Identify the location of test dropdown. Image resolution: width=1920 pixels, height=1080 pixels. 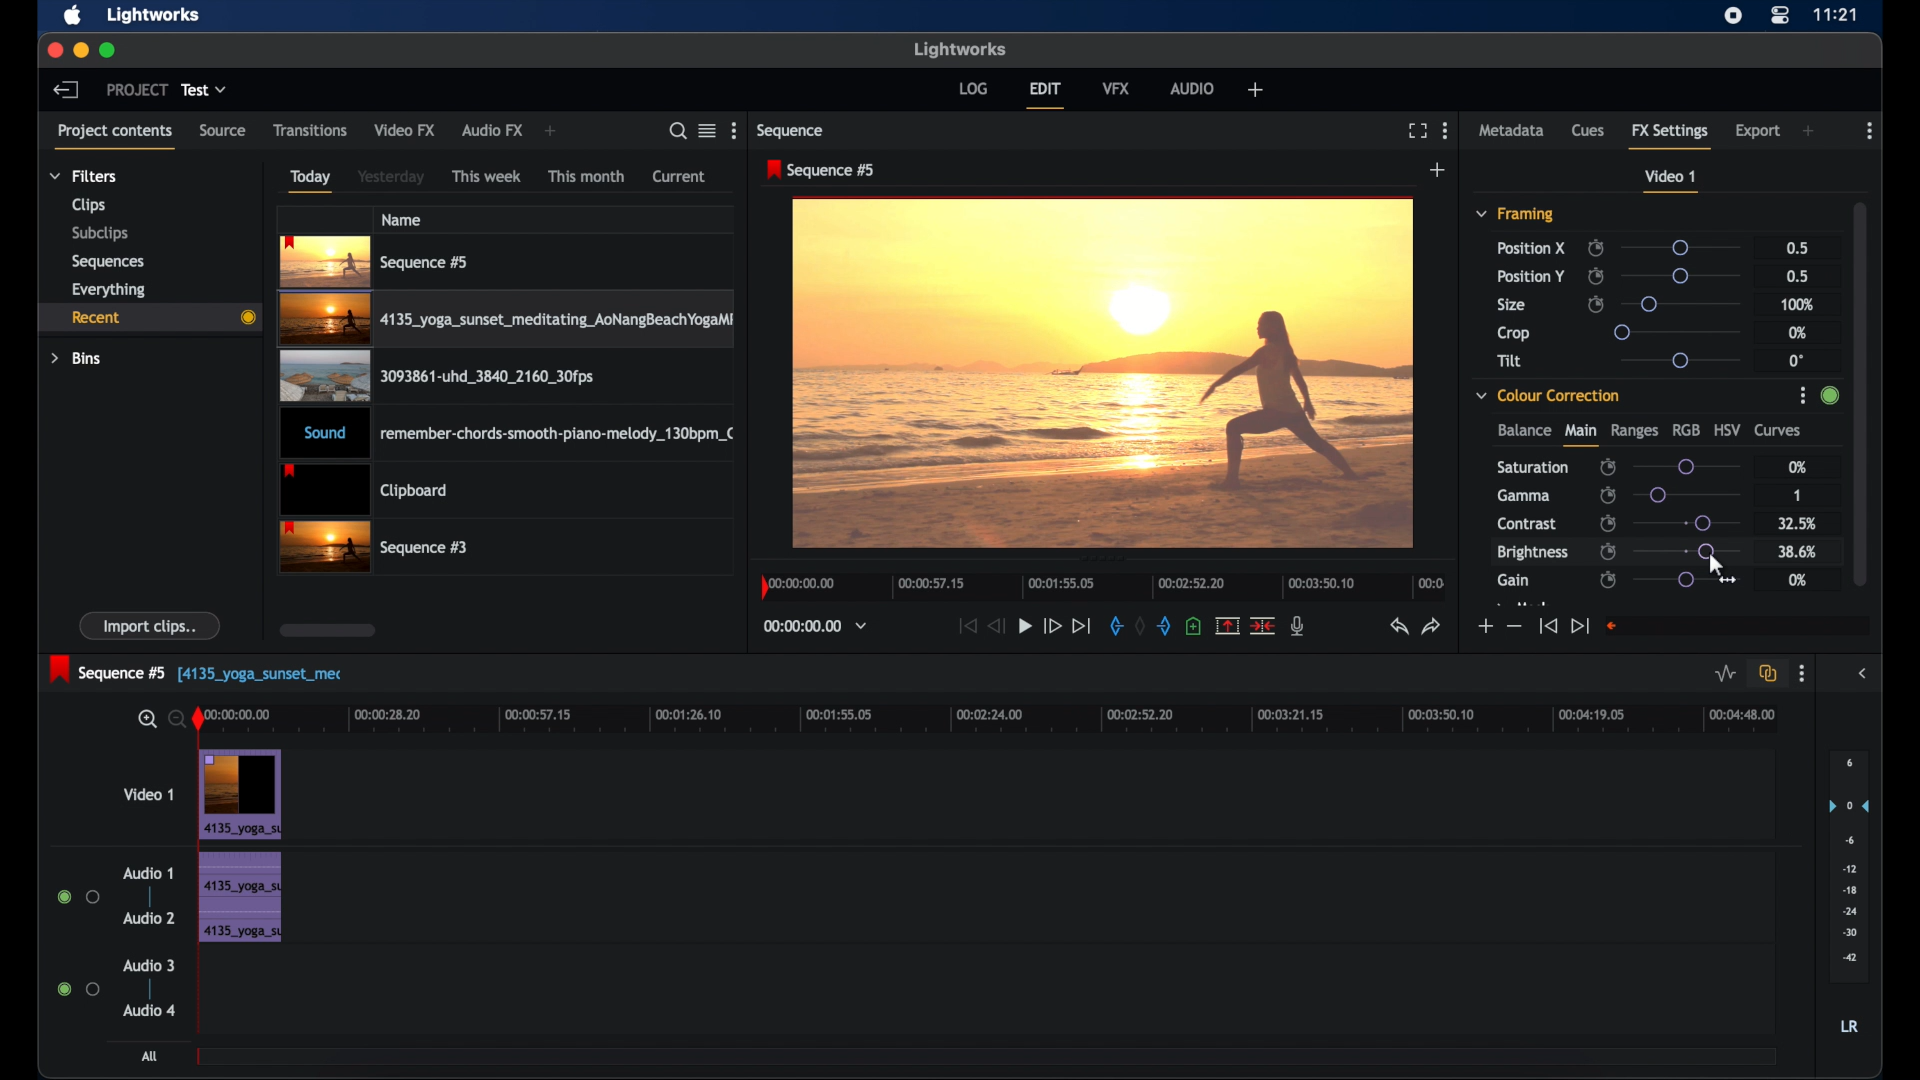
(204, 89).